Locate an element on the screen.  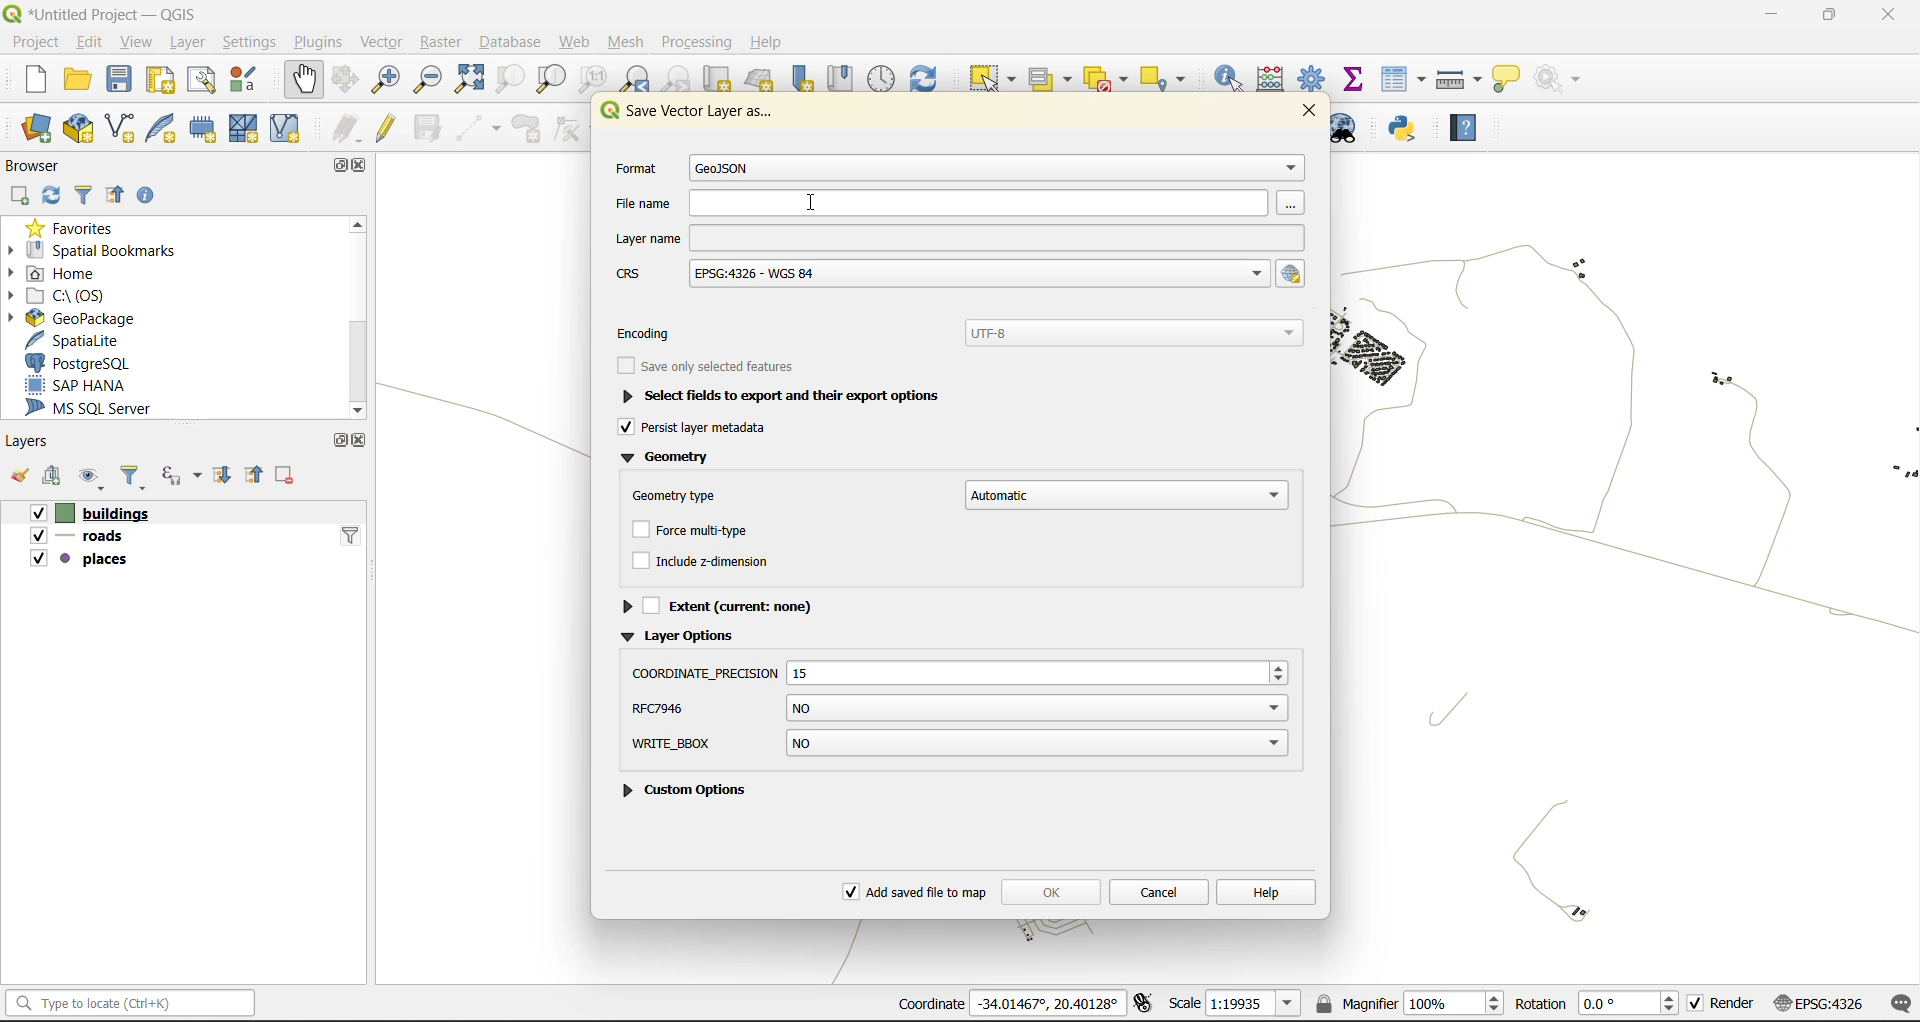
zoom full is located at coordinates (468, 79).